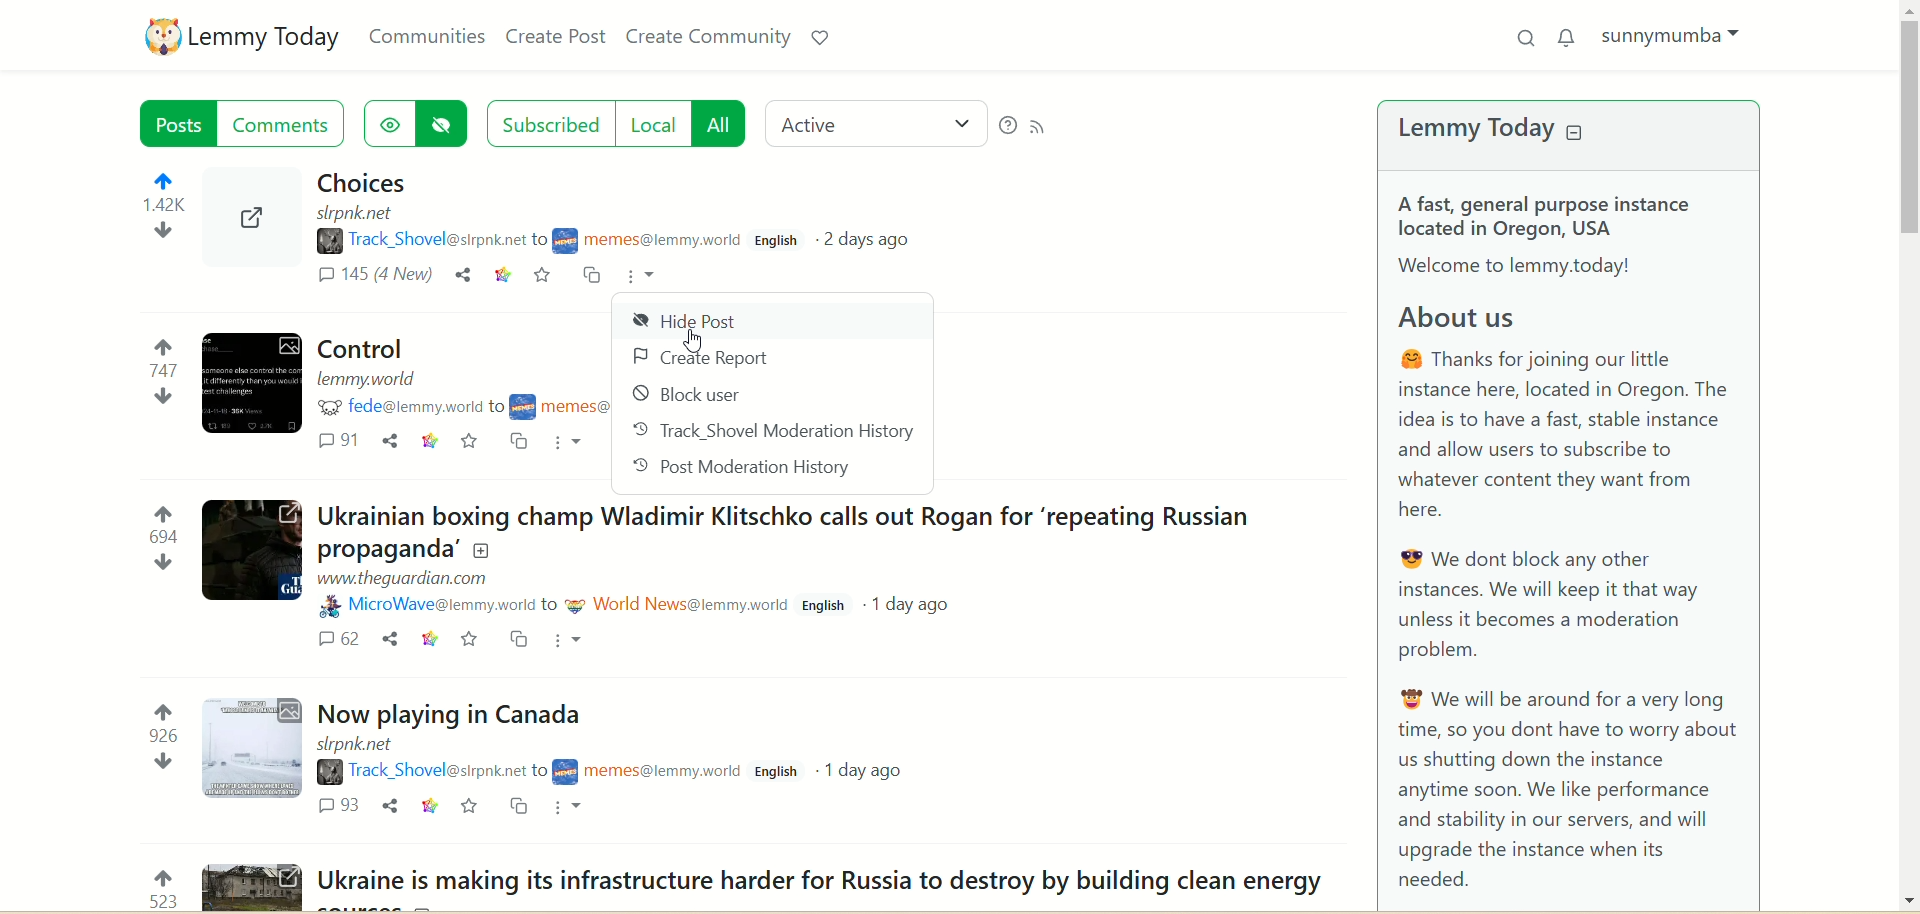 This screenshot has width=1920, height=914. I want to click on votes up and down, so click(146, 888).